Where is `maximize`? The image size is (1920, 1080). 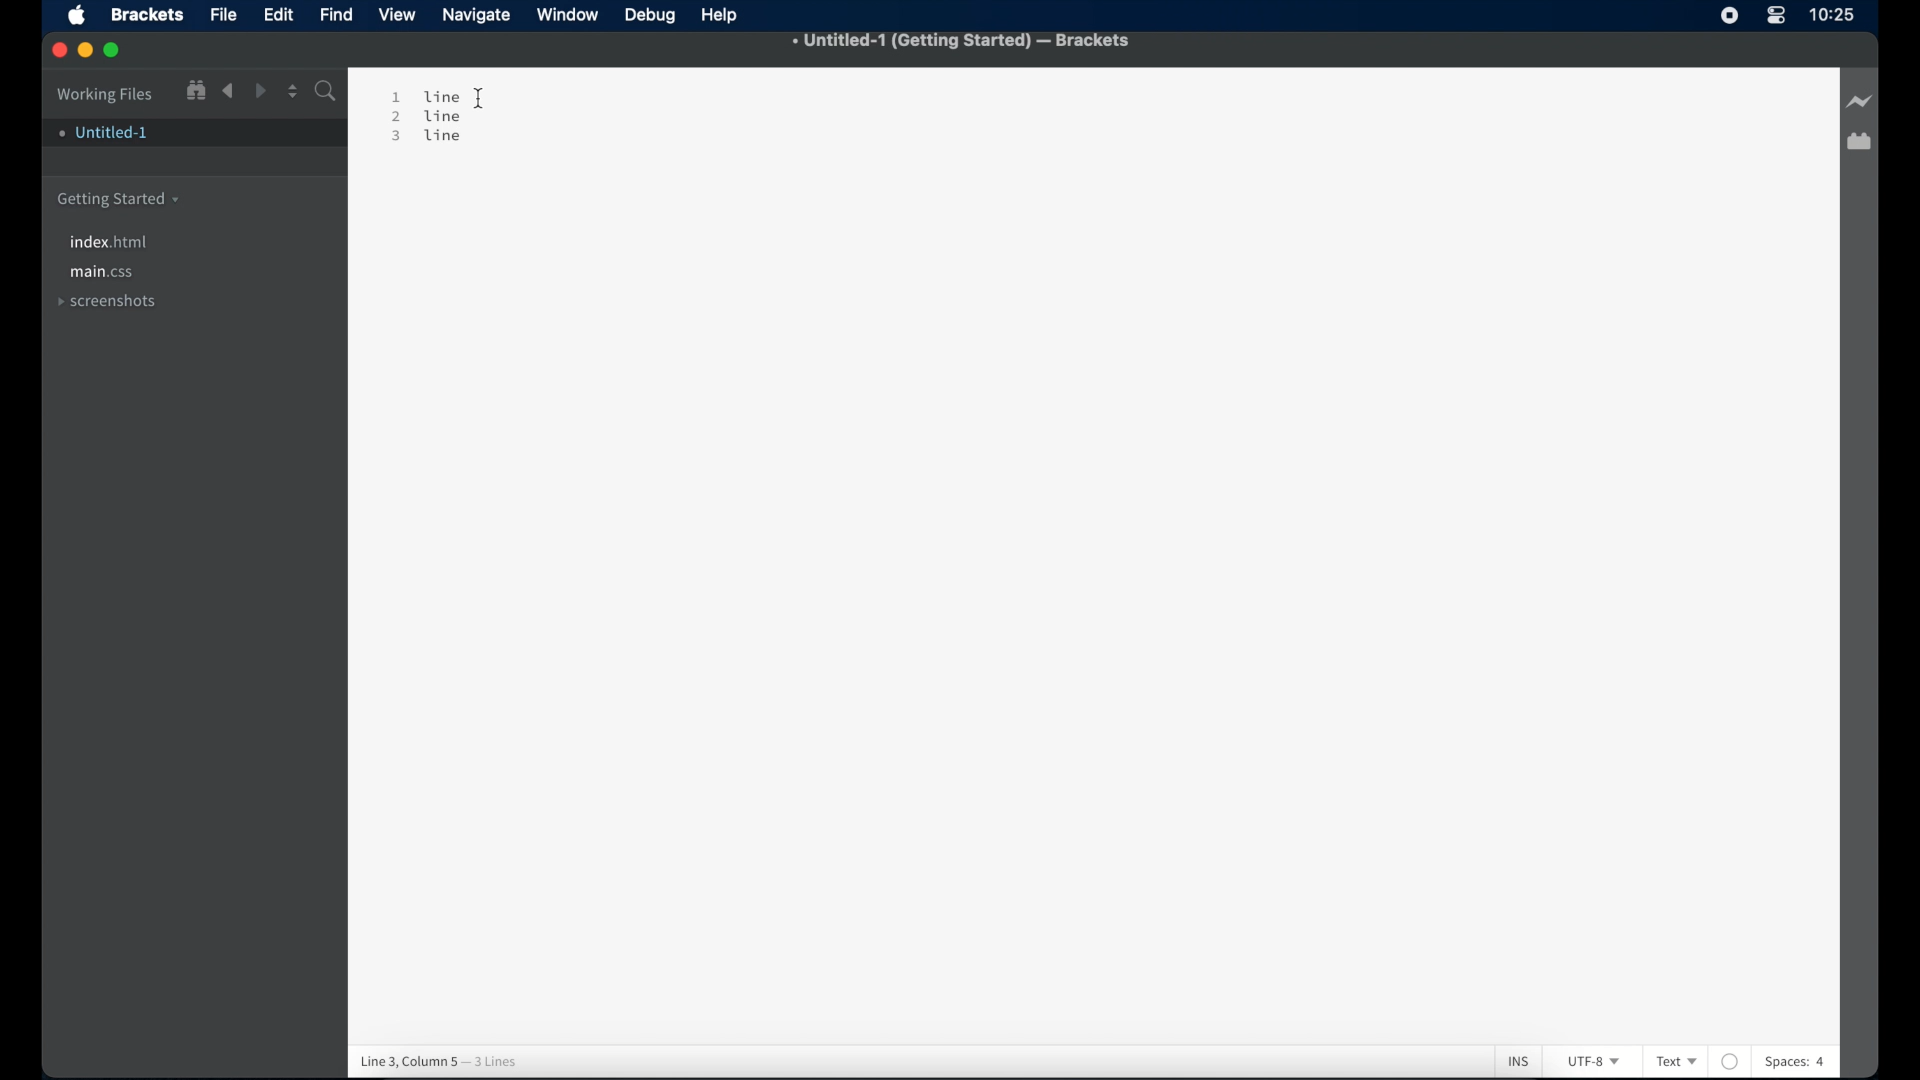 maximize is located at coordinates (113, 51).